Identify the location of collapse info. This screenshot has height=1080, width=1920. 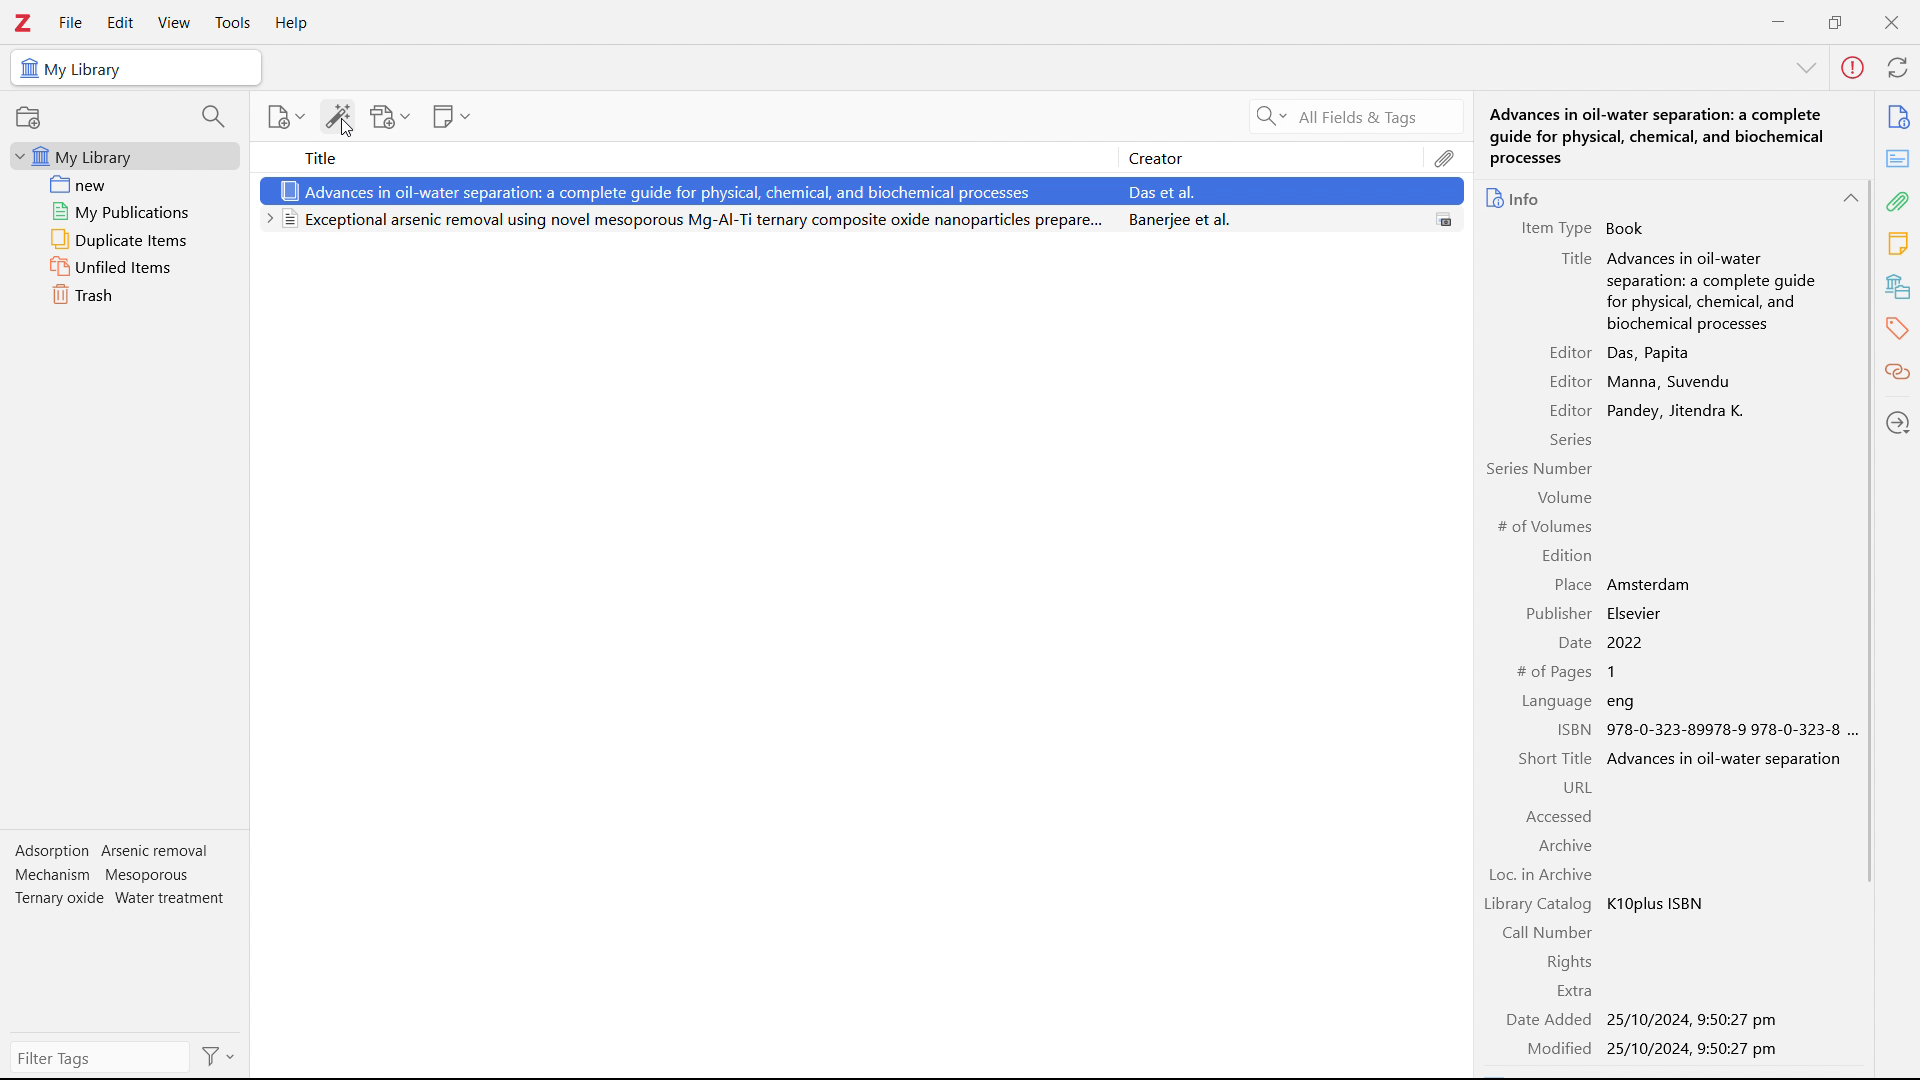
(1849, 199).